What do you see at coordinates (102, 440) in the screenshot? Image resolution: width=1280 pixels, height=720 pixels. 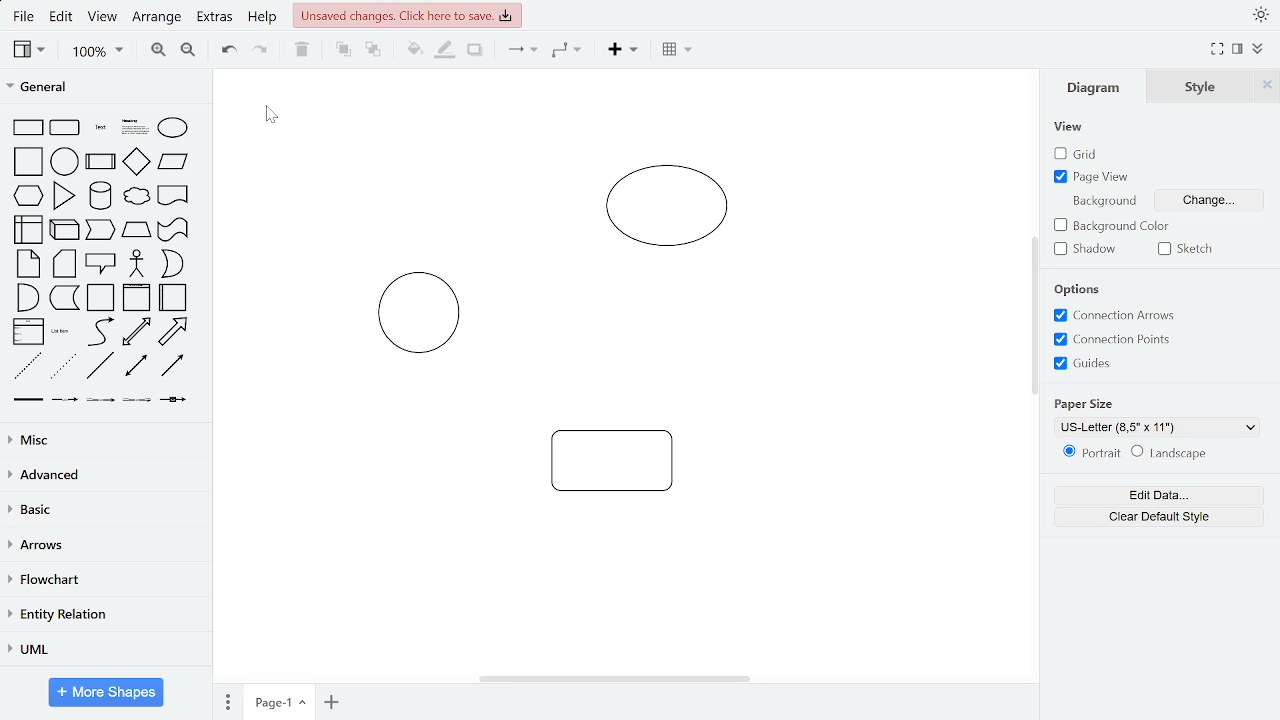 I see `misc` at bounding box center [102, 440].